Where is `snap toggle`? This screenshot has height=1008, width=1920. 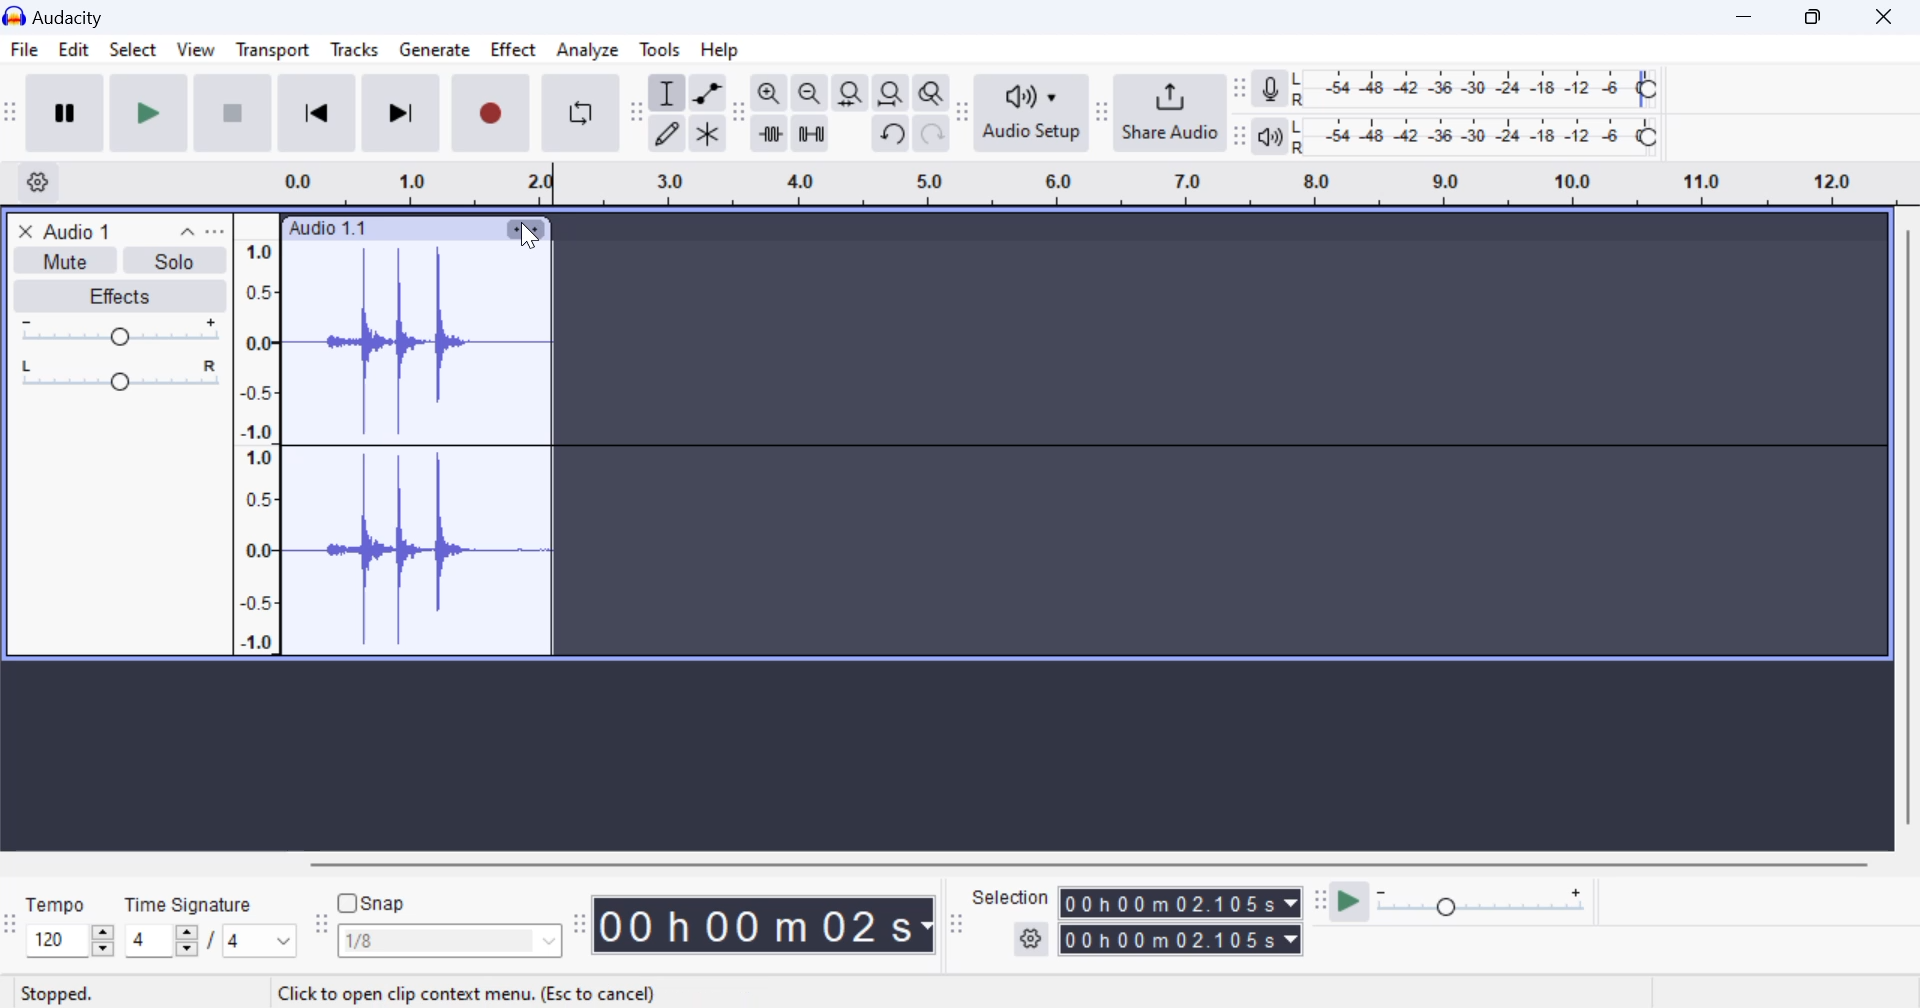
snap toggle is located at coordinates (382, 903).